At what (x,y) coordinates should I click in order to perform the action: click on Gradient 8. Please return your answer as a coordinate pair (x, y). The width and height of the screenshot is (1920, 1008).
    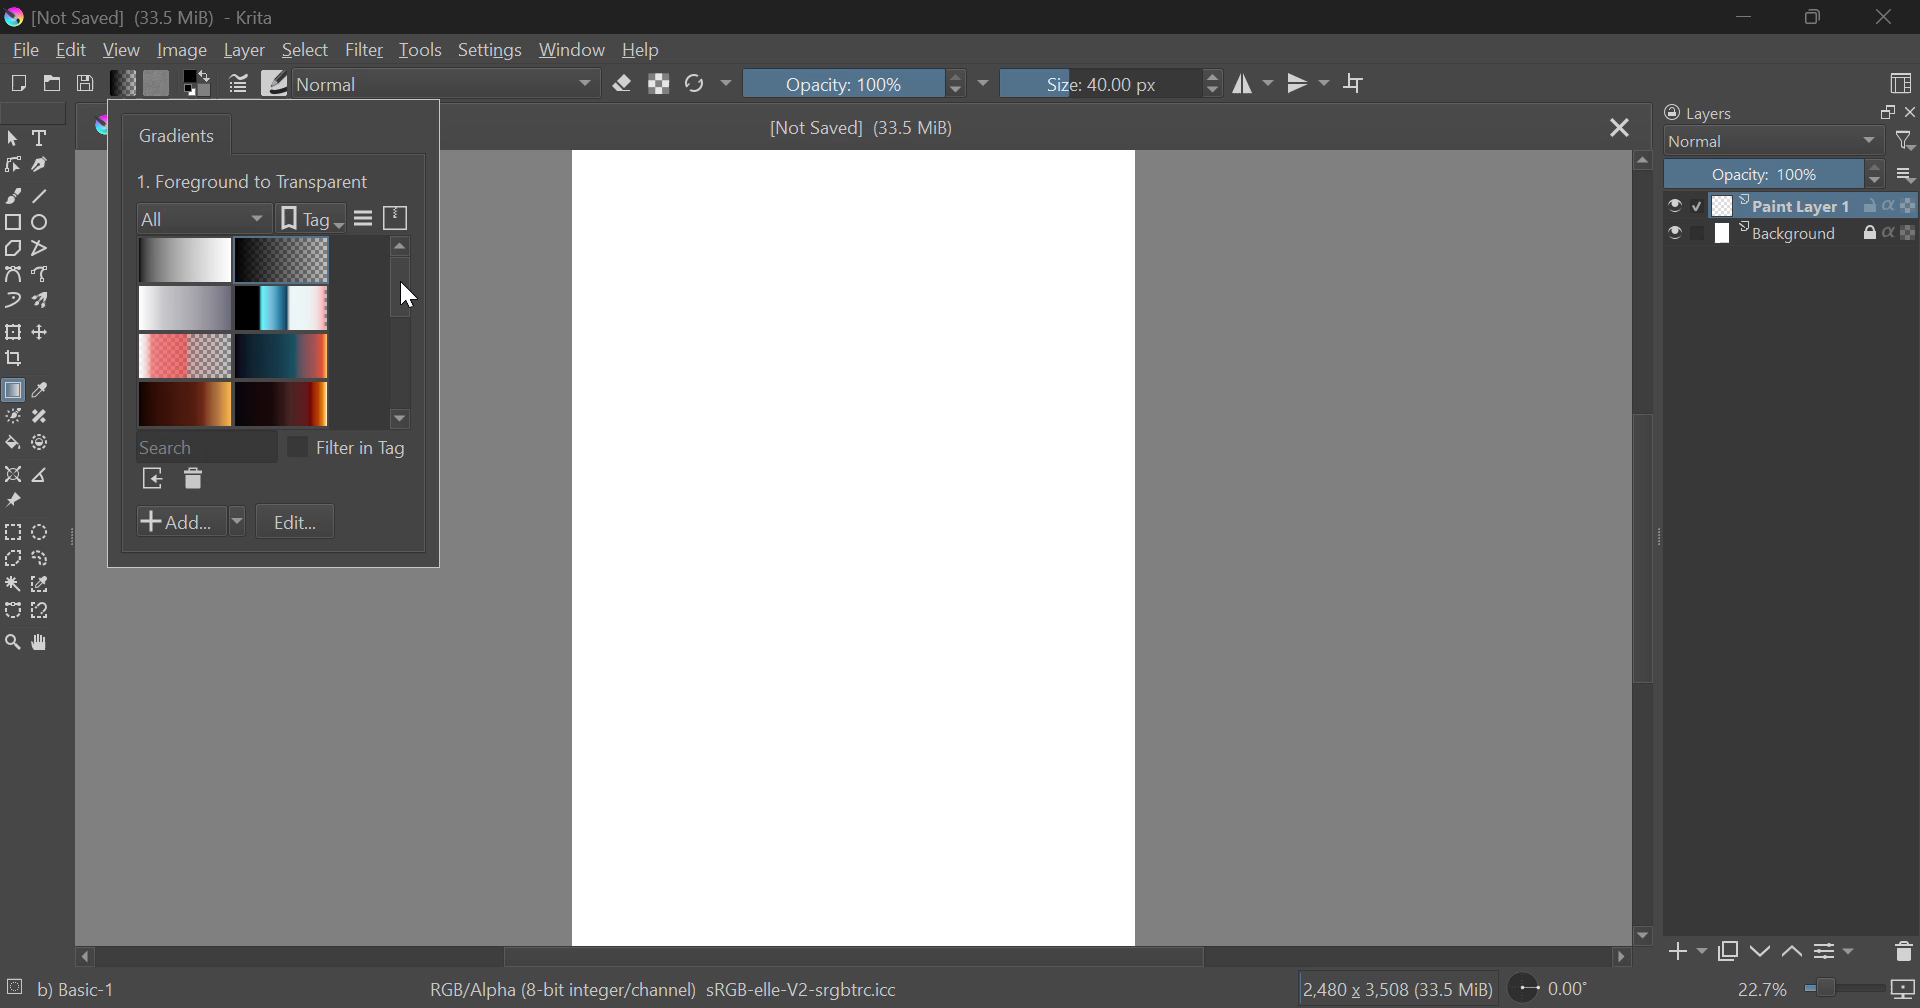
    Looking at the image, I should click on (278, 404).